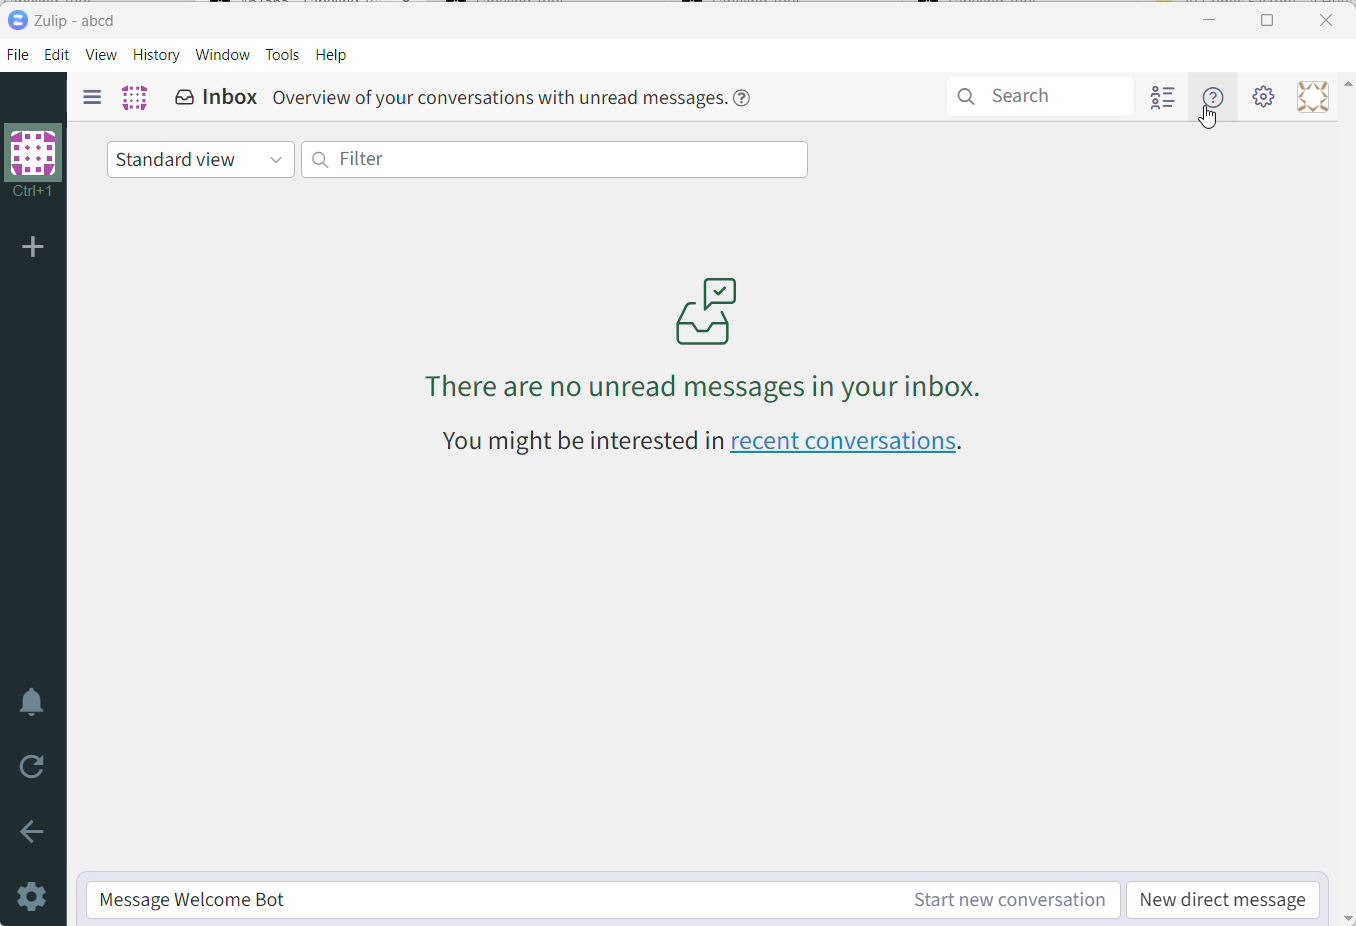  I want to click on Application Logo And Name - Organization Name, so click(68, 21).